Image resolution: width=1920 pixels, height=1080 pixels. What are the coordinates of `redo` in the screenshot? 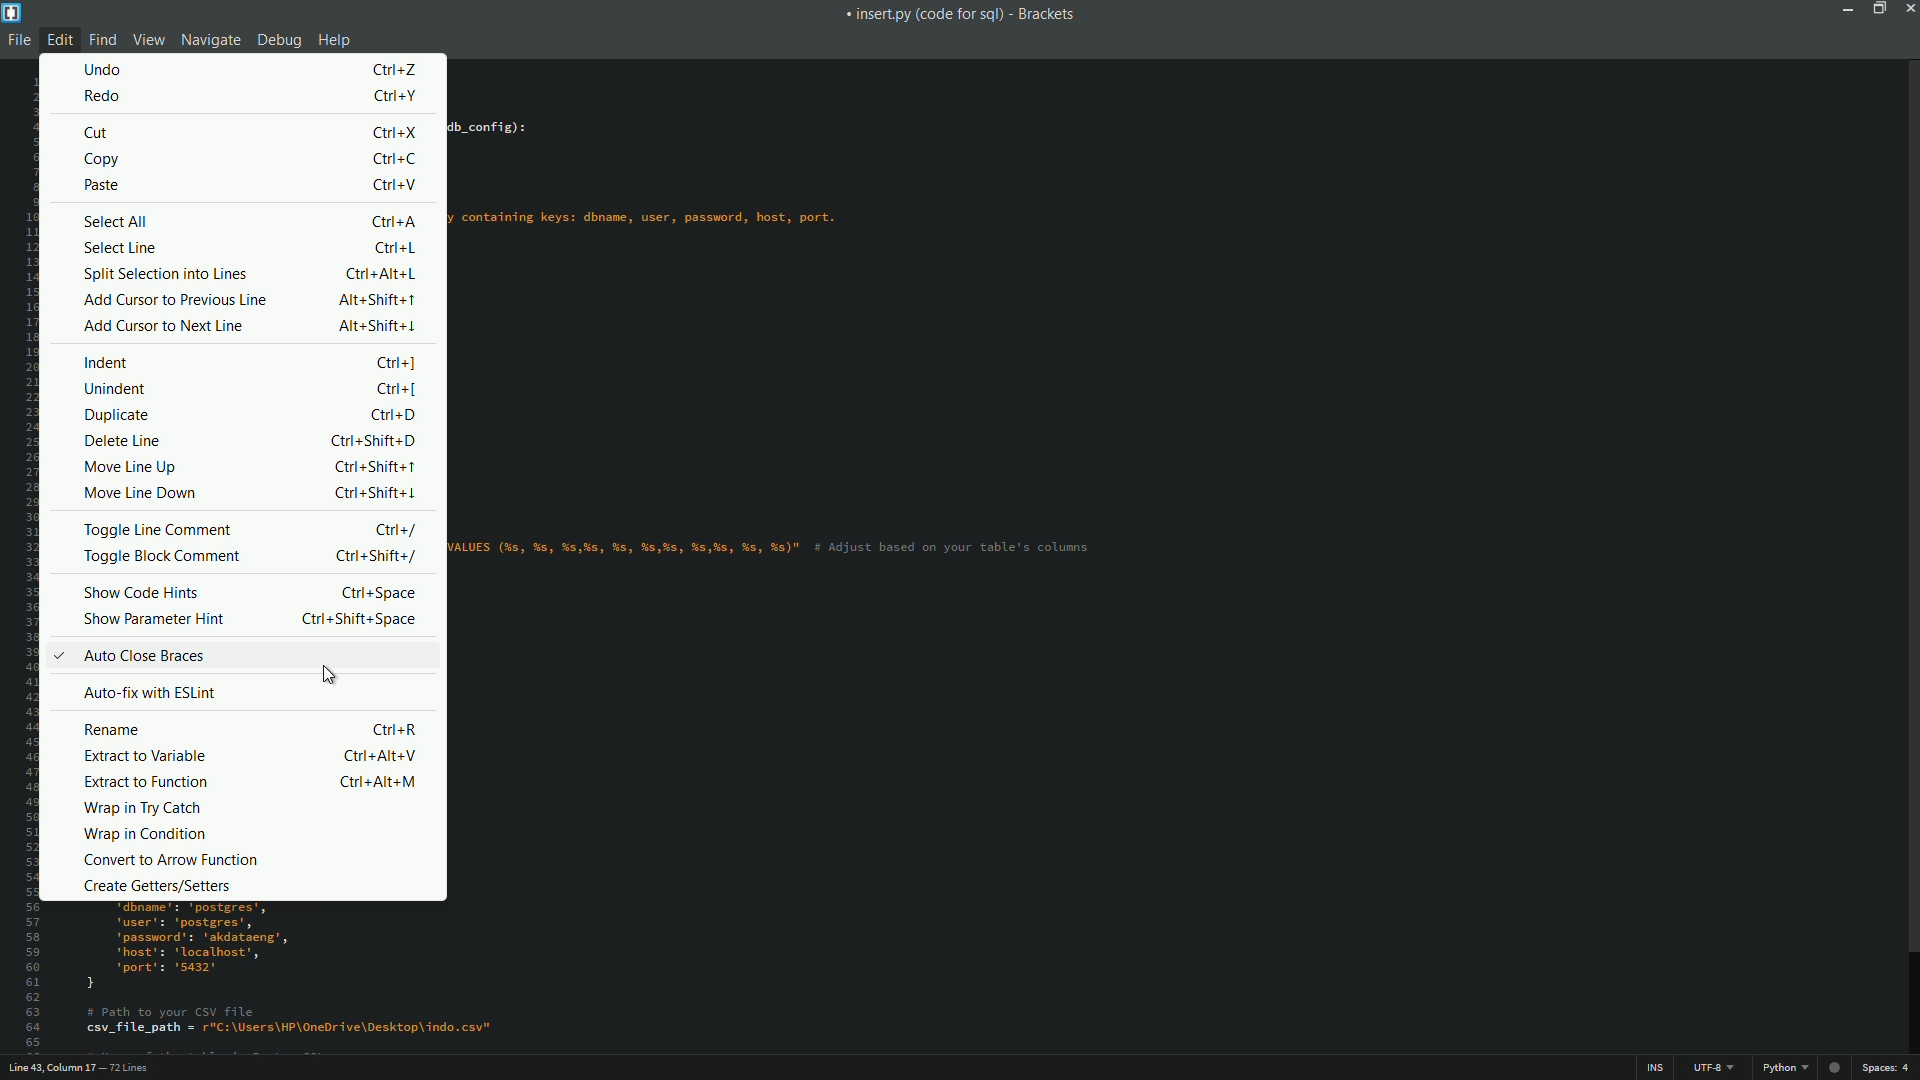 It's located at (104, 97).